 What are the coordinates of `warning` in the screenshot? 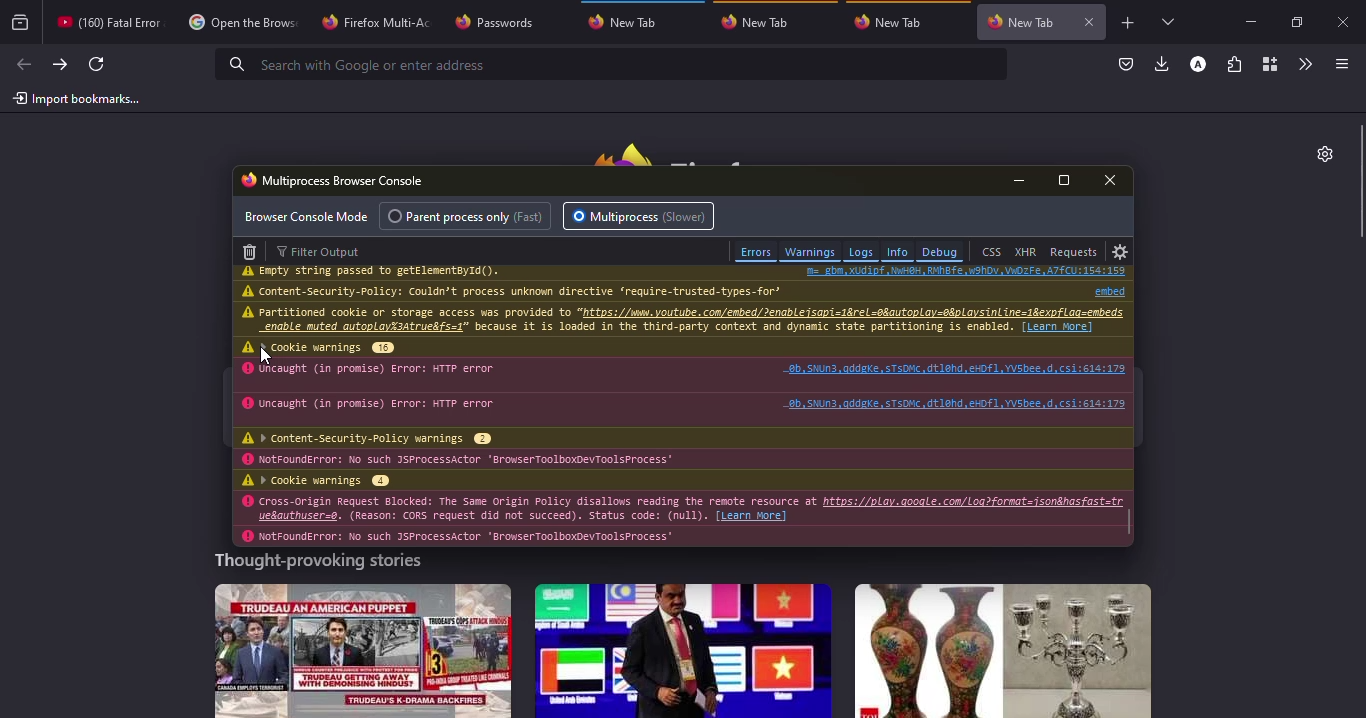 It's located at (245, 347).